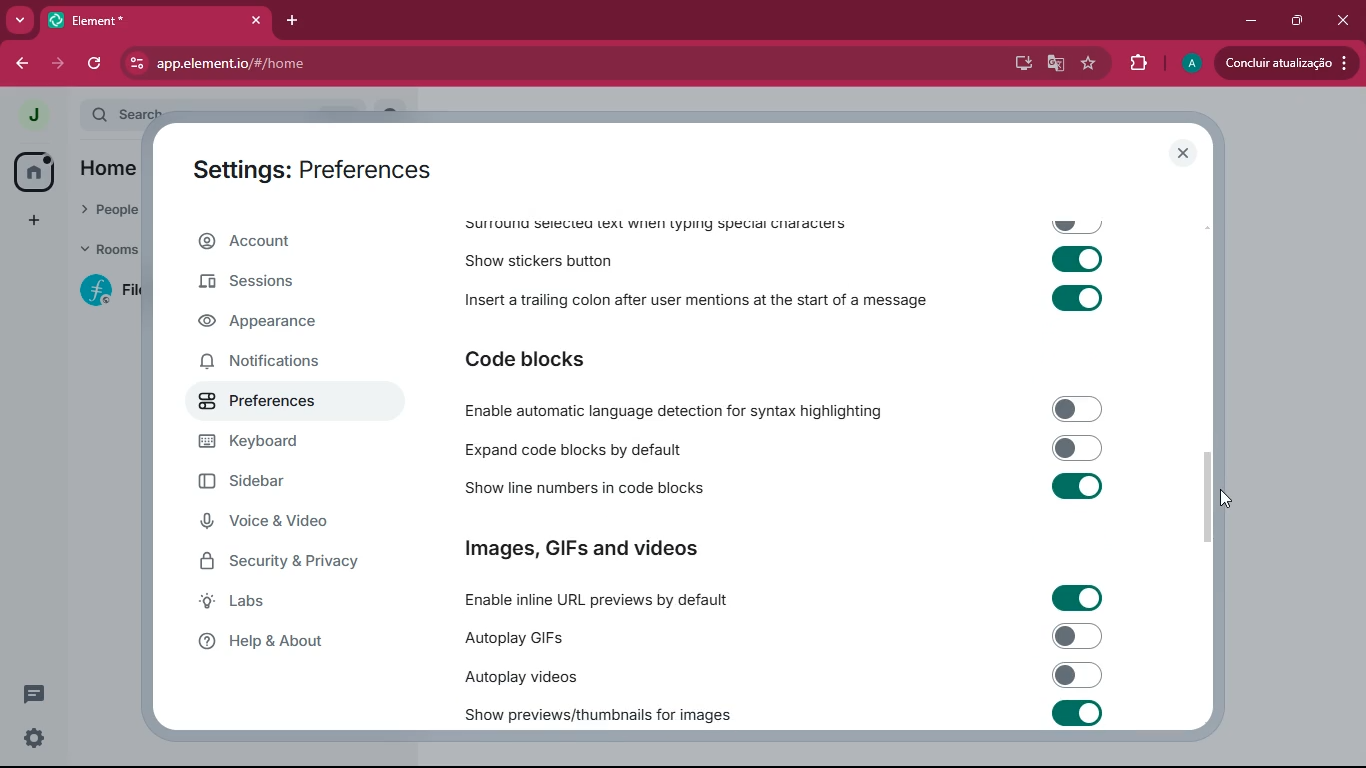  Describe the element at coordinates (277, 405) in the screenshot. I see `preferences` at that location.